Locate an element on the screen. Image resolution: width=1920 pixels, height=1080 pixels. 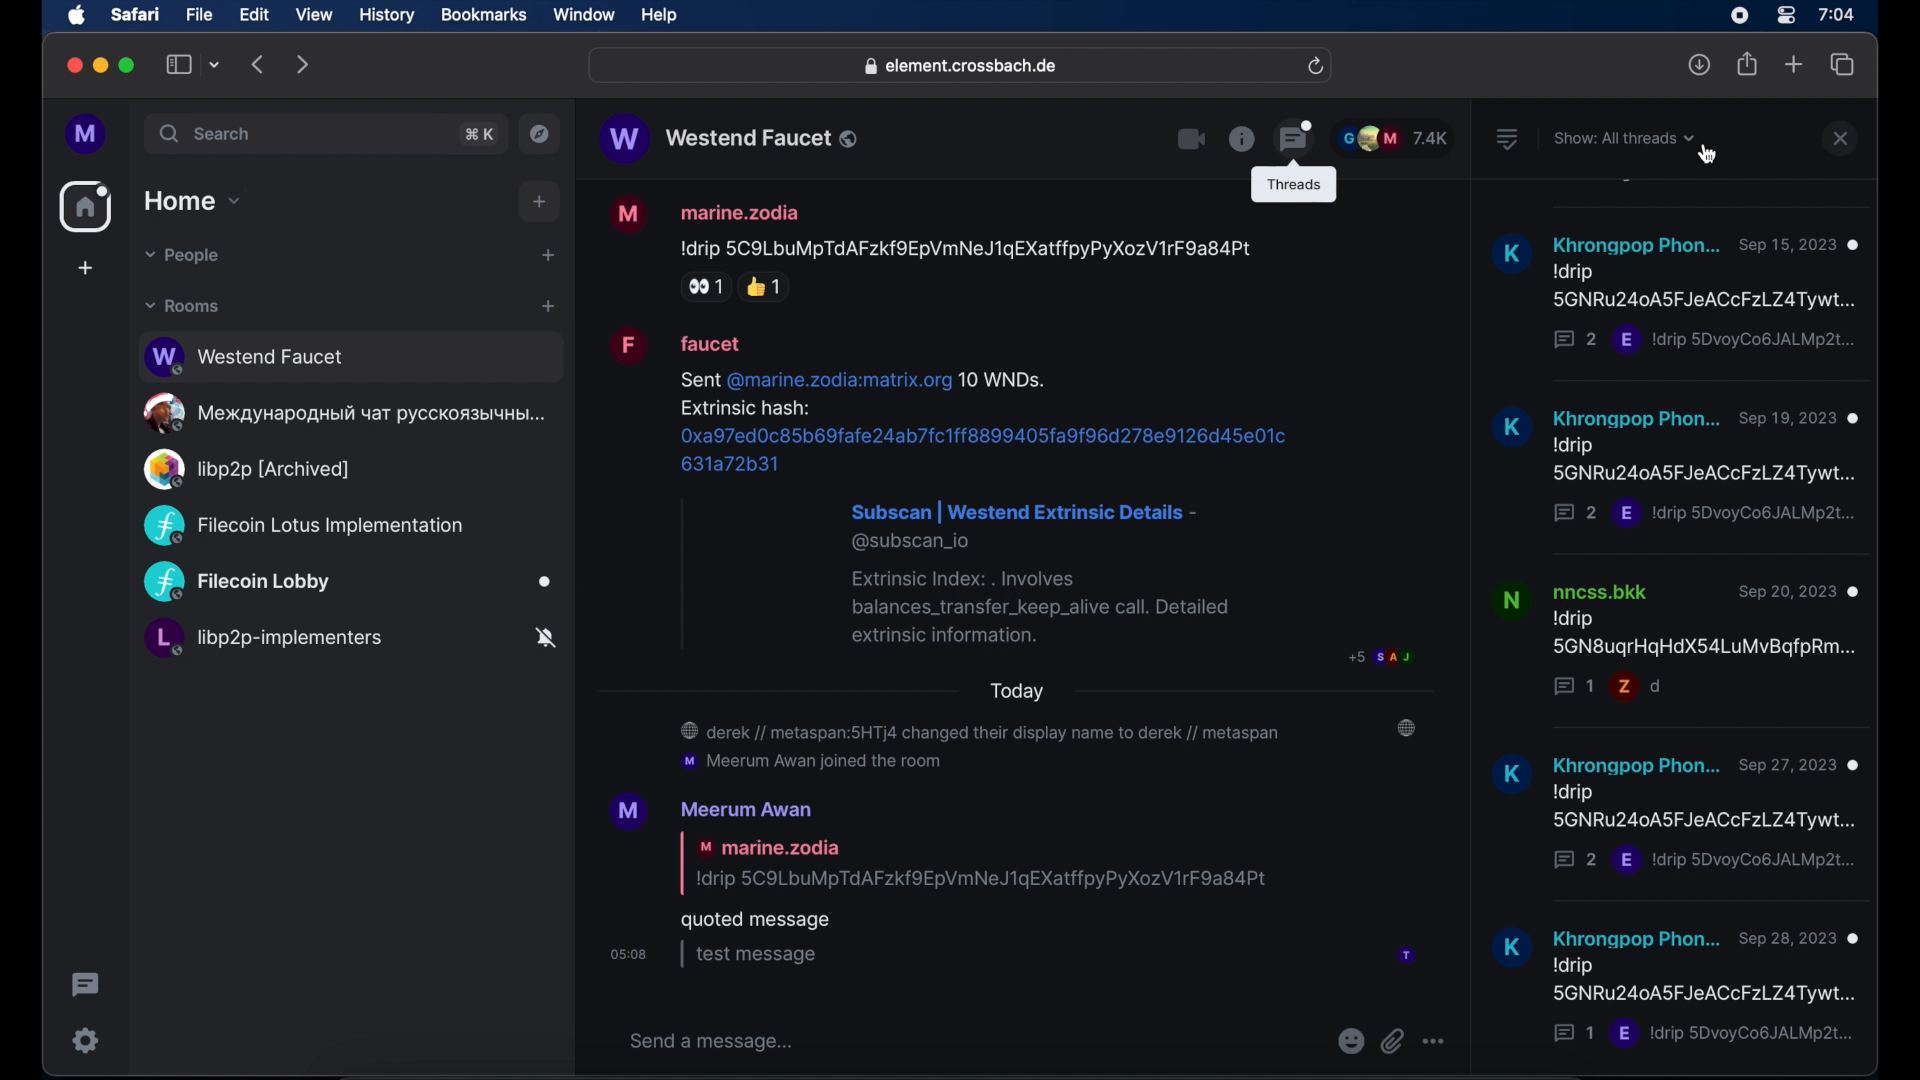
control center is located at coordinates (1787, 15).